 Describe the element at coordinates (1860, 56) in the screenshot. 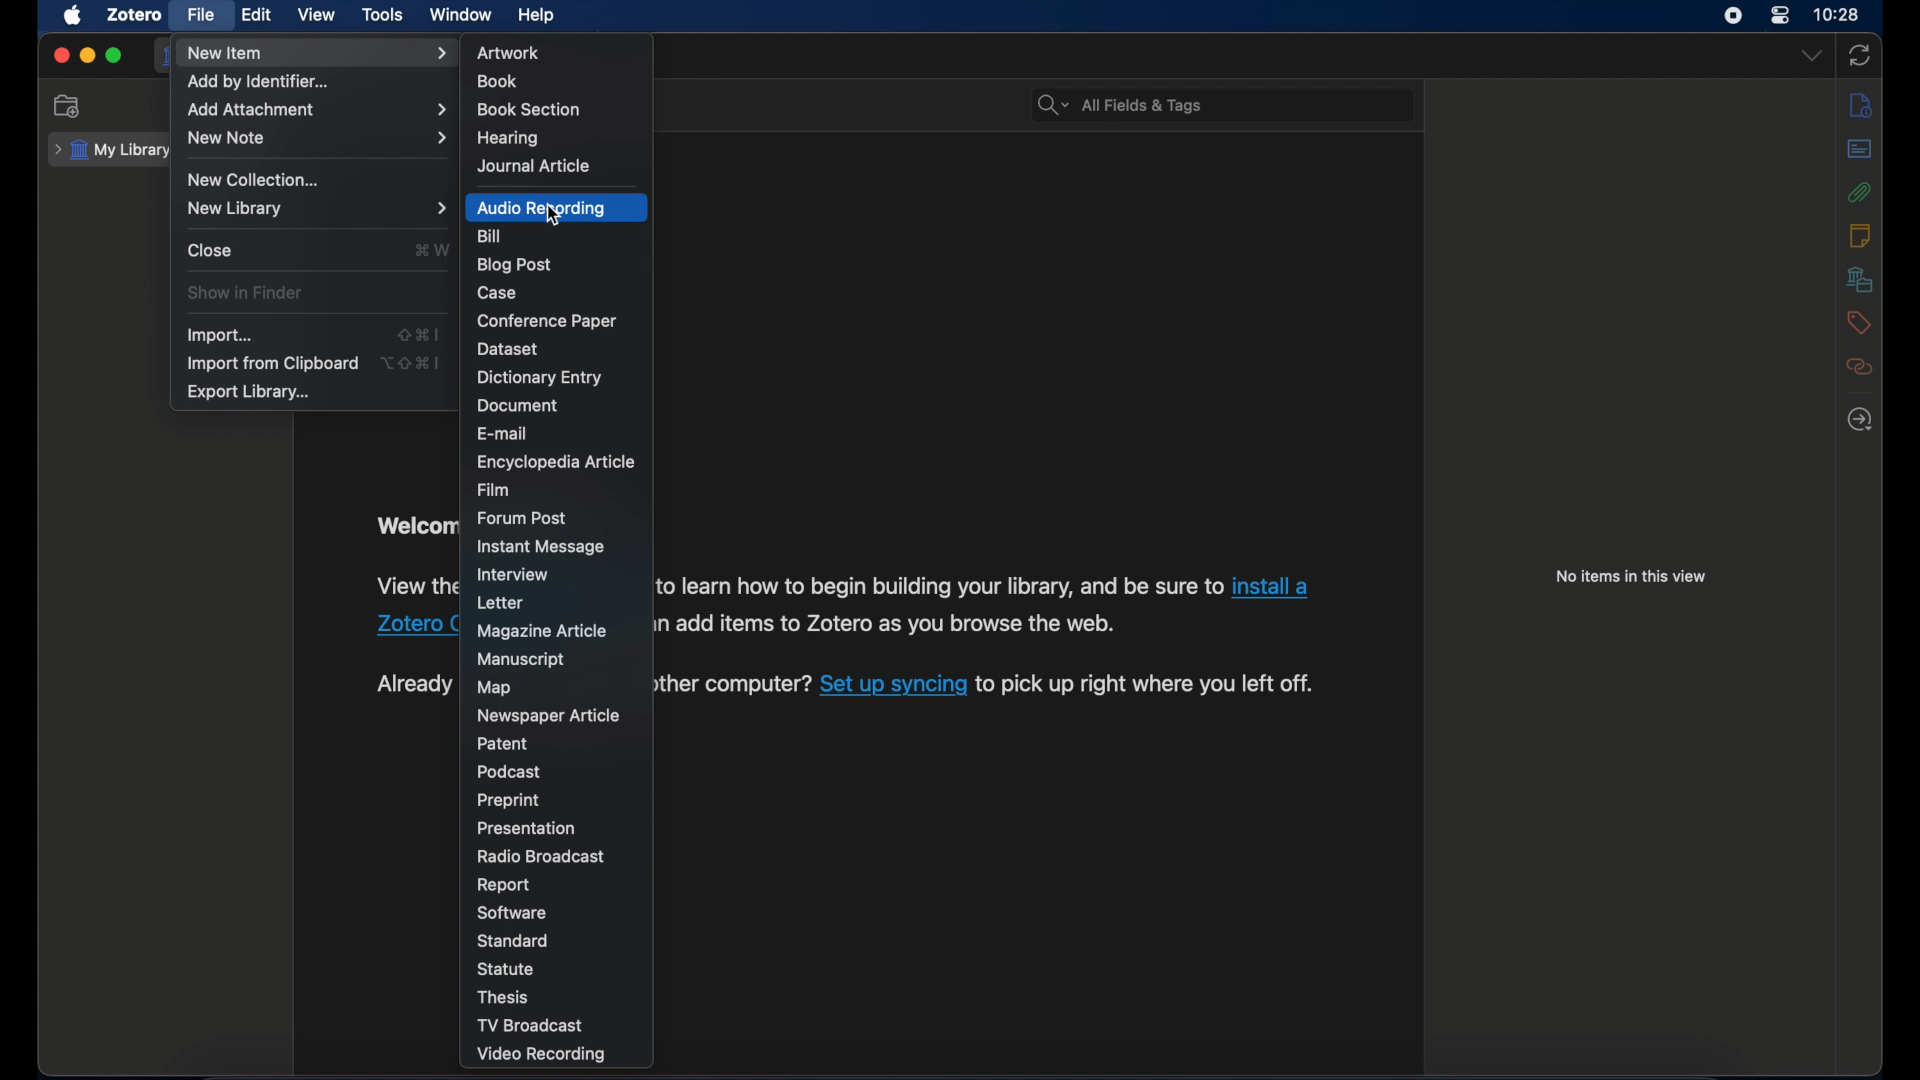

I see `sync` at that location.